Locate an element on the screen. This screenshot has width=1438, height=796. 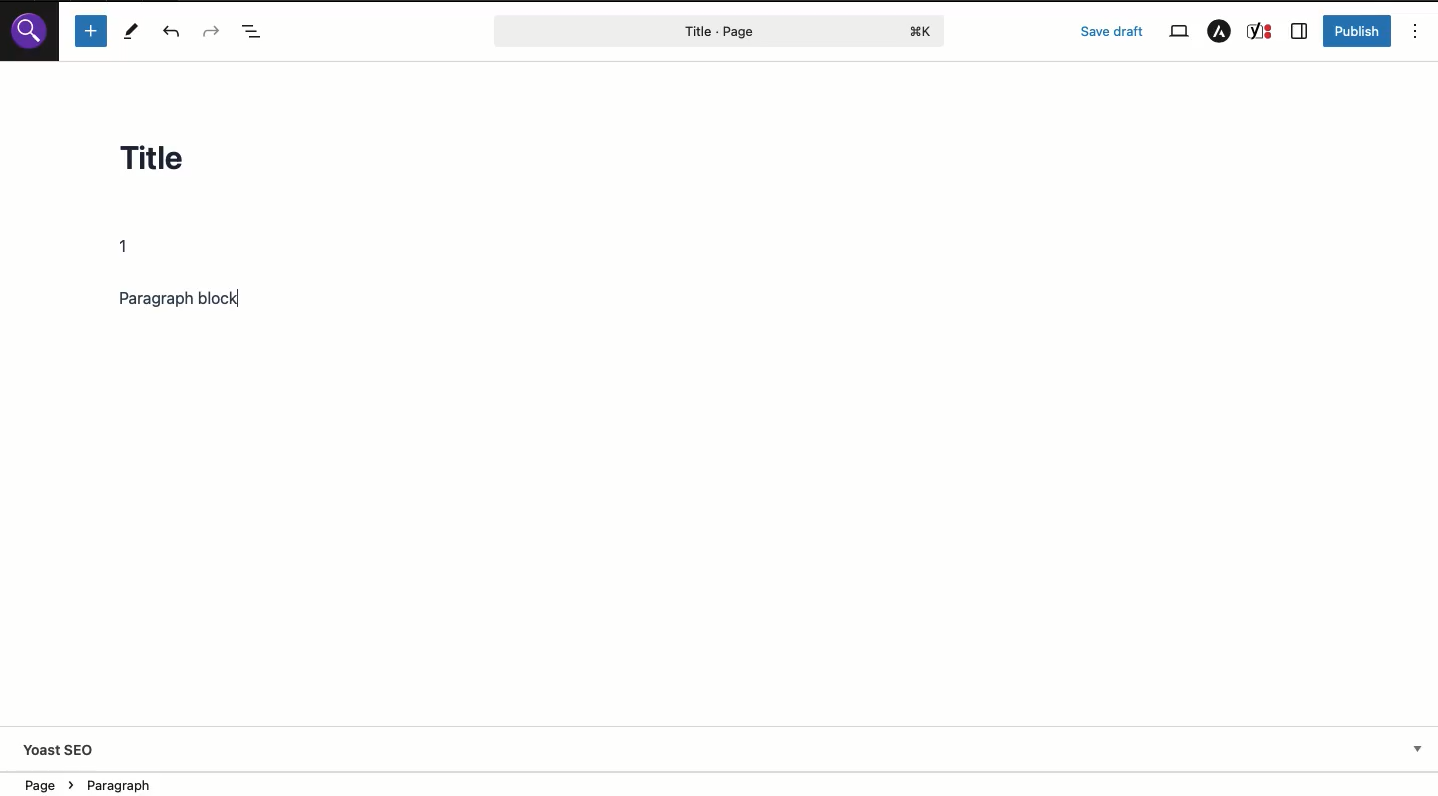
Add block is located at coordinates (90, 31).